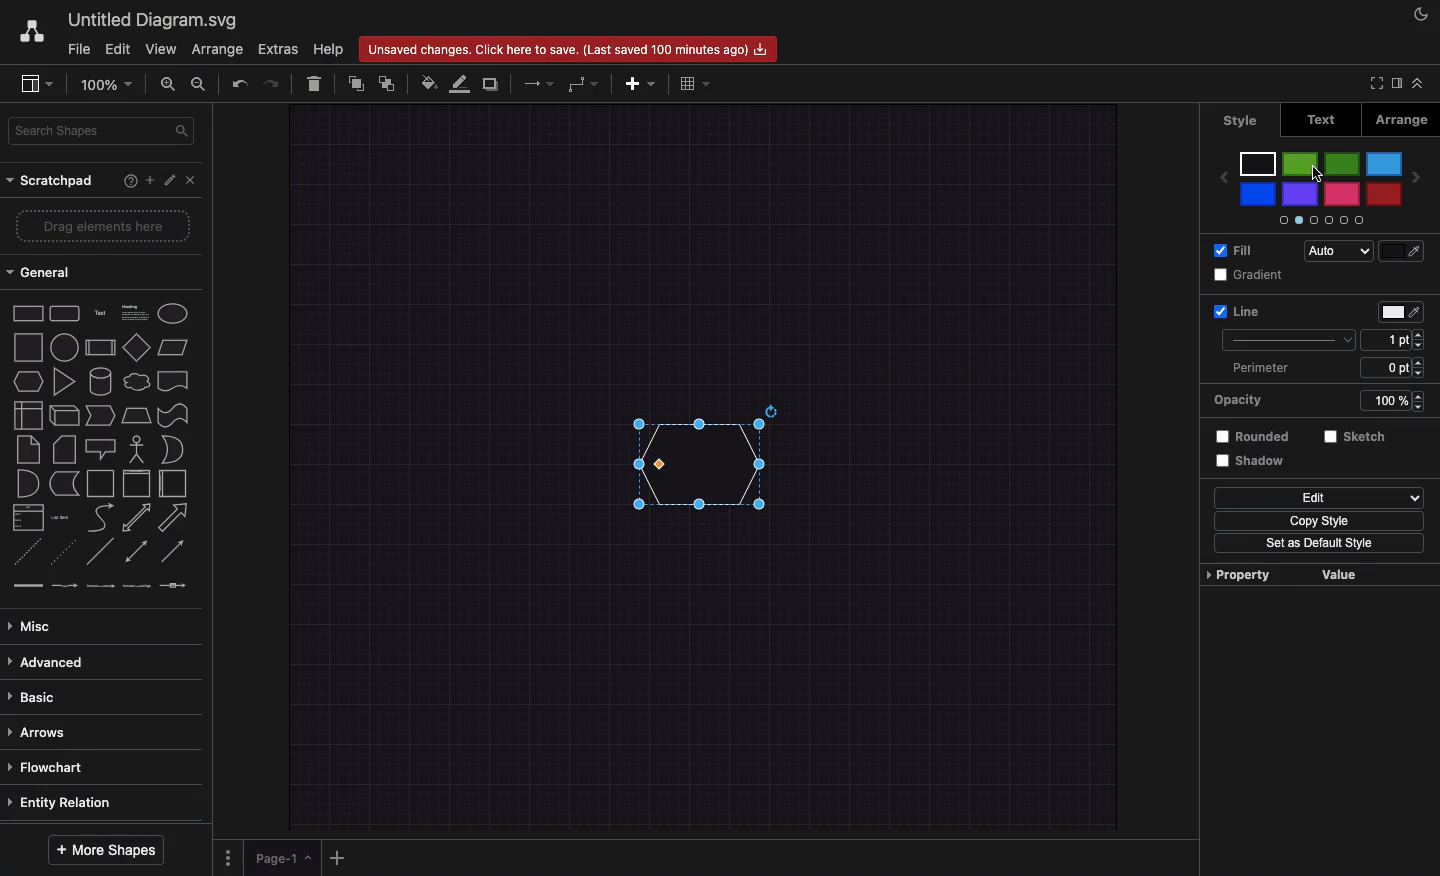 This screenshot has height=876, width=1440. Describe the element at coordinates (585, 84) in the screenshot. I see `Waypoints` at that location.